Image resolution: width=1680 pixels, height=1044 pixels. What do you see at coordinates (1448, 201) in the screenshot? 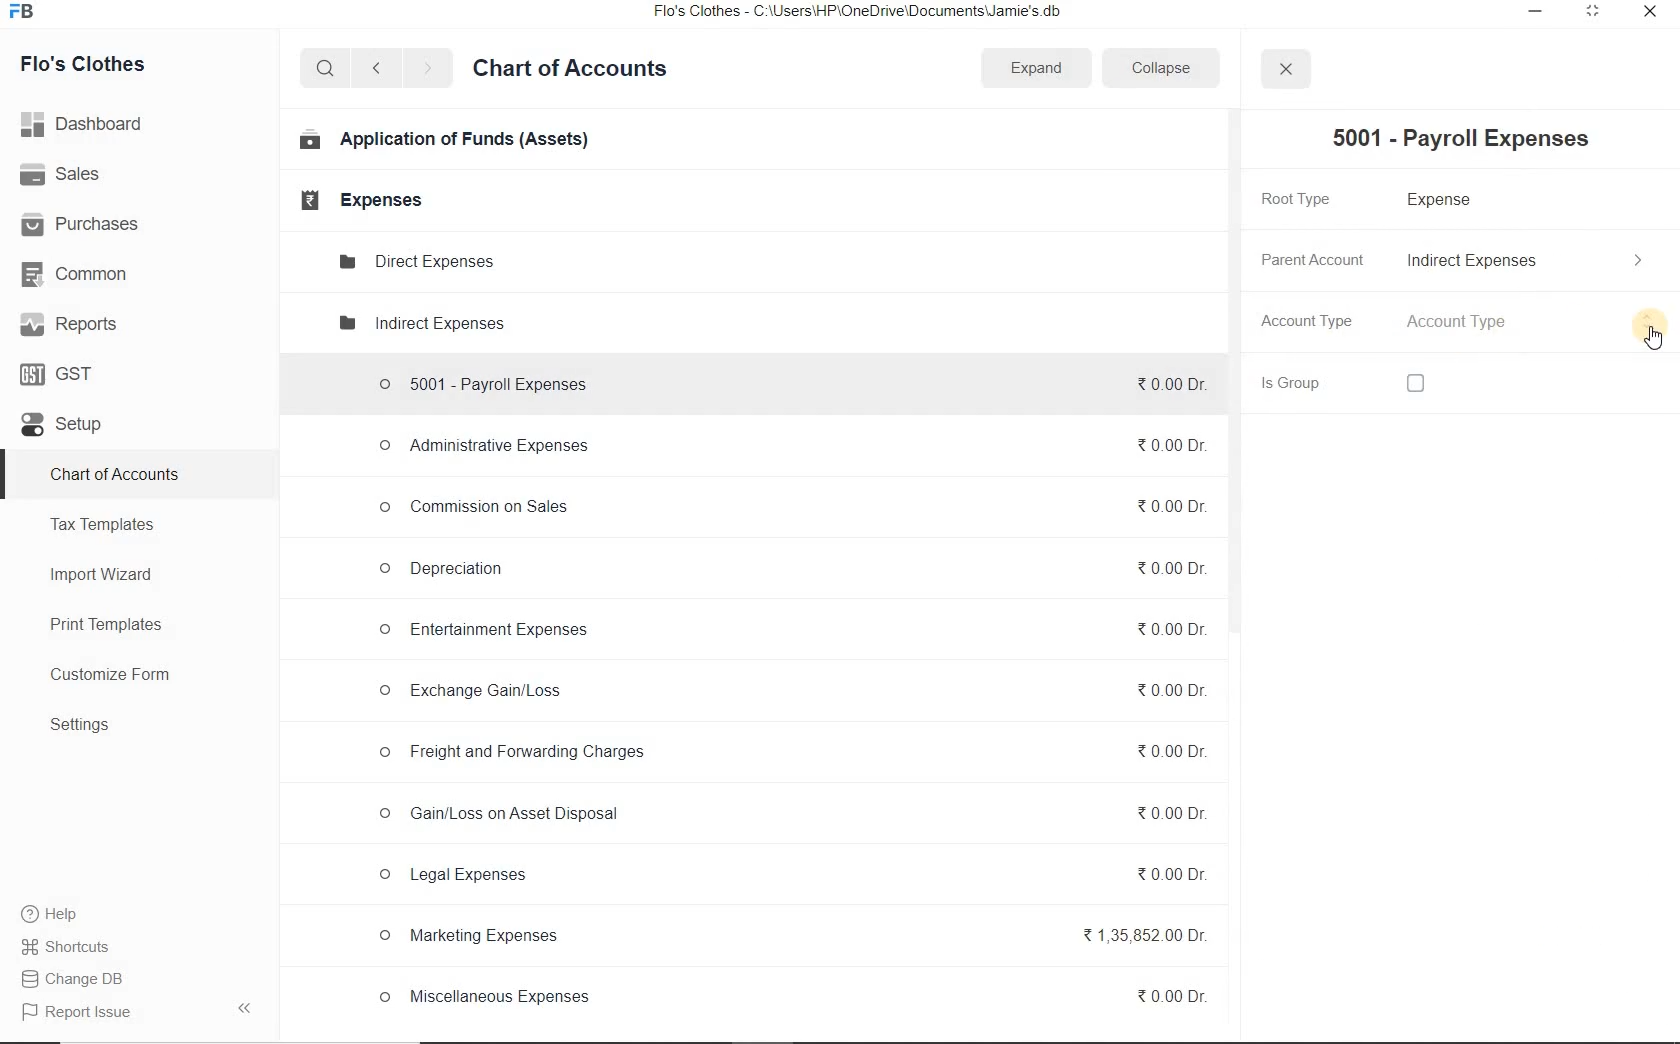
I see `Expense` at bounding box center [1448, 201].